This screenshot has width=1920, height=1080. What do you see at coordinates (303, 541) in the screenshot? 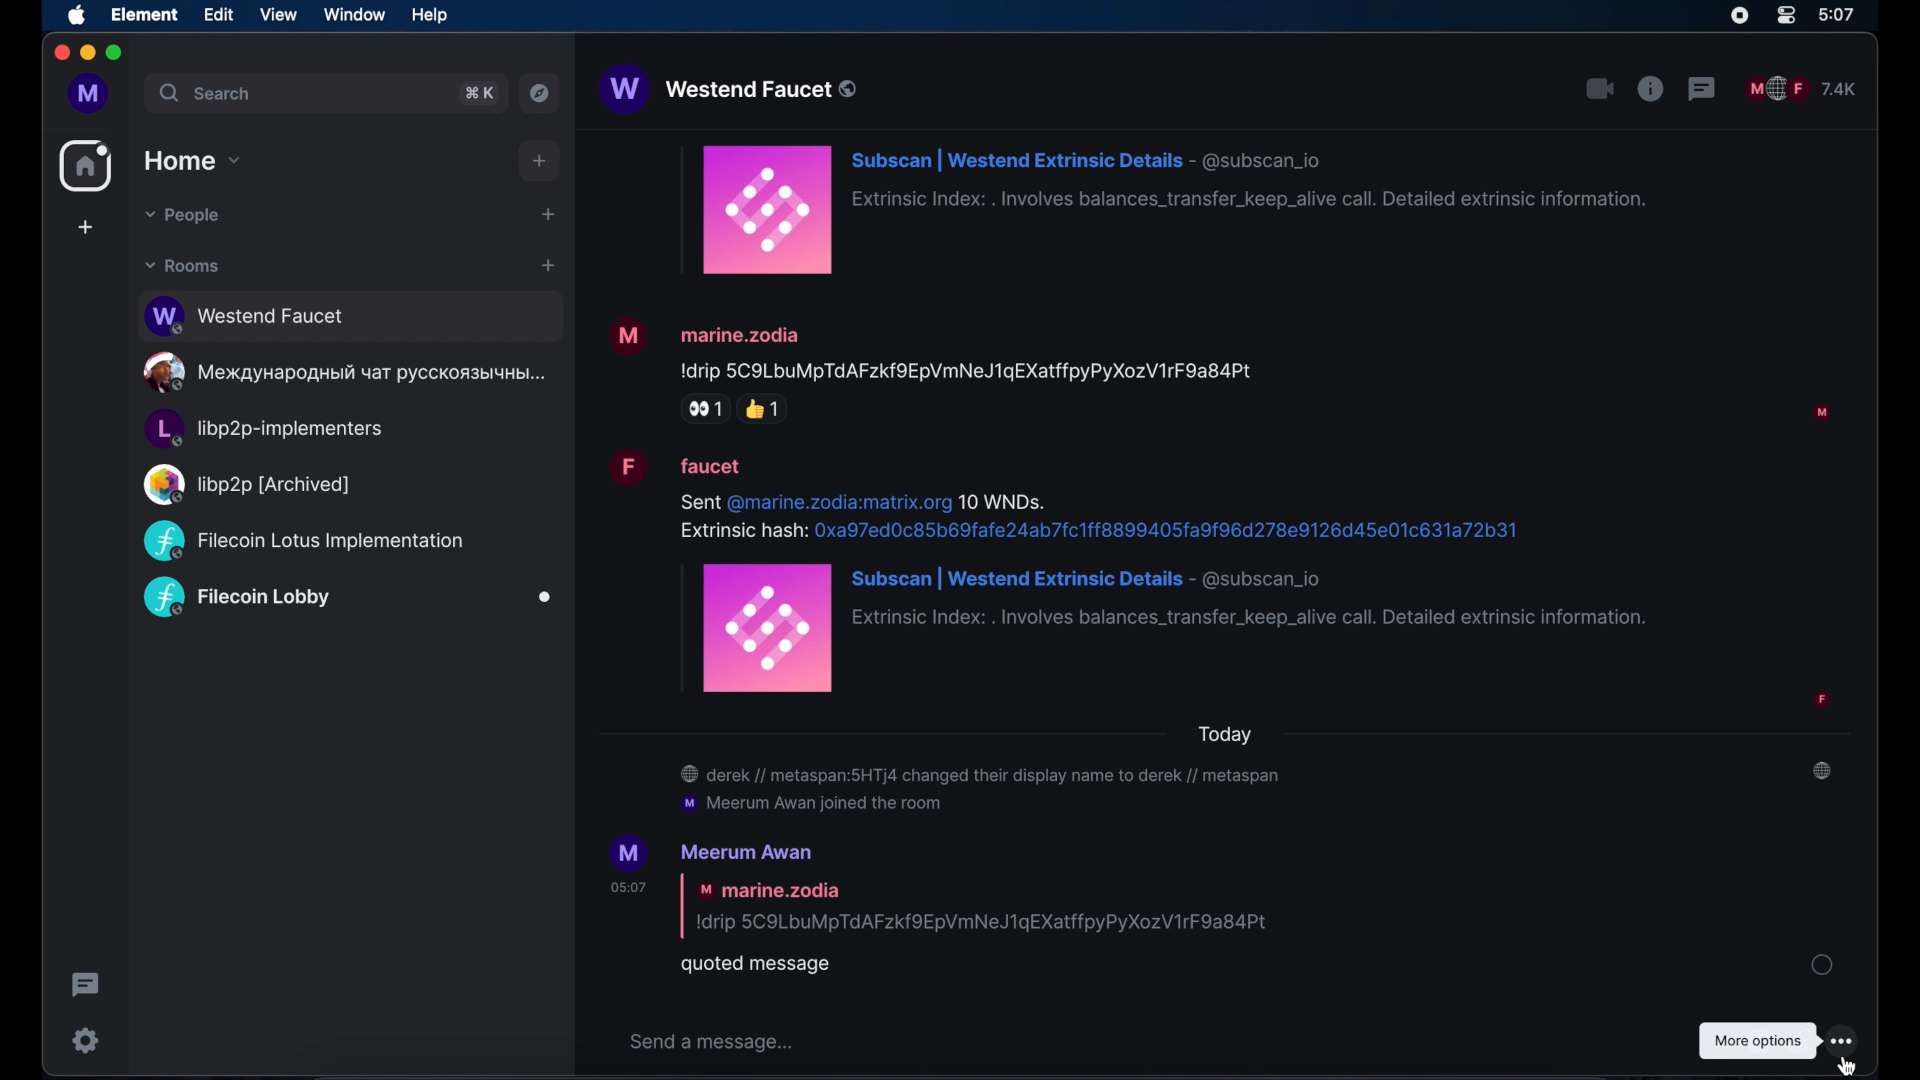
I see `public room` at bounding box center [303, 541].